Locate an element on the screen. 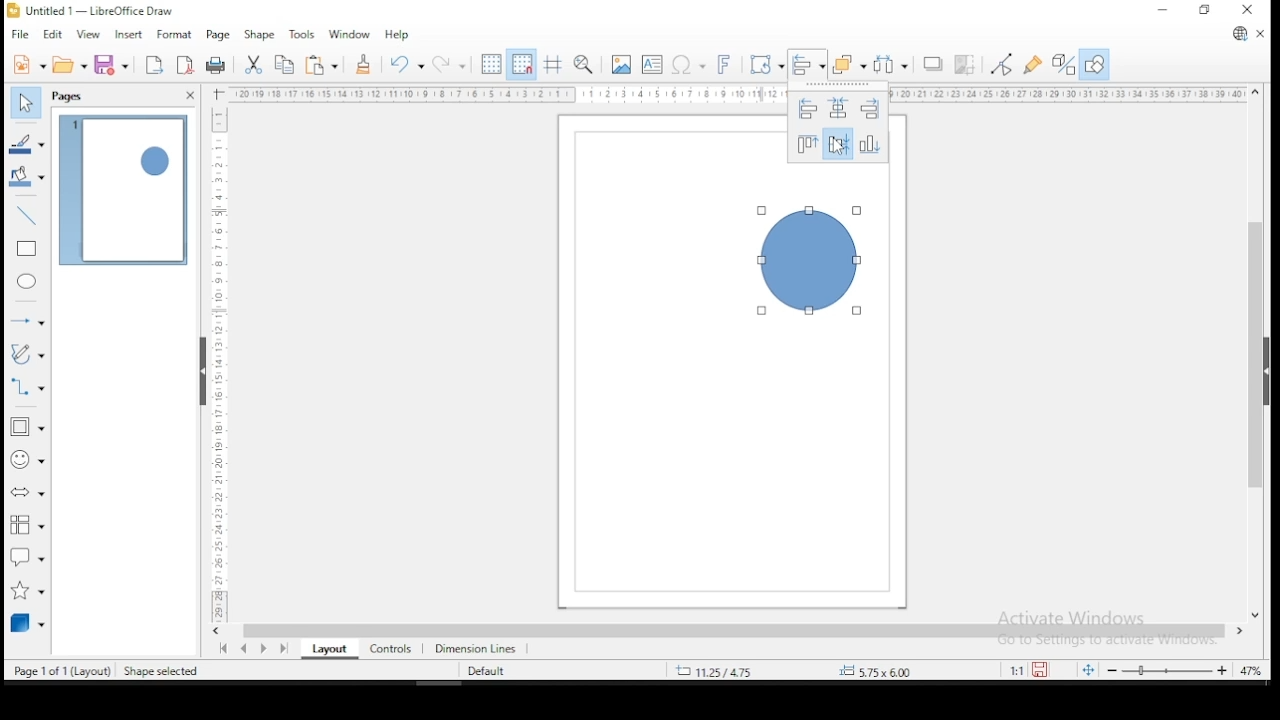 The image size is (1280, 720). page 1 is located at coordinates (124, 191).